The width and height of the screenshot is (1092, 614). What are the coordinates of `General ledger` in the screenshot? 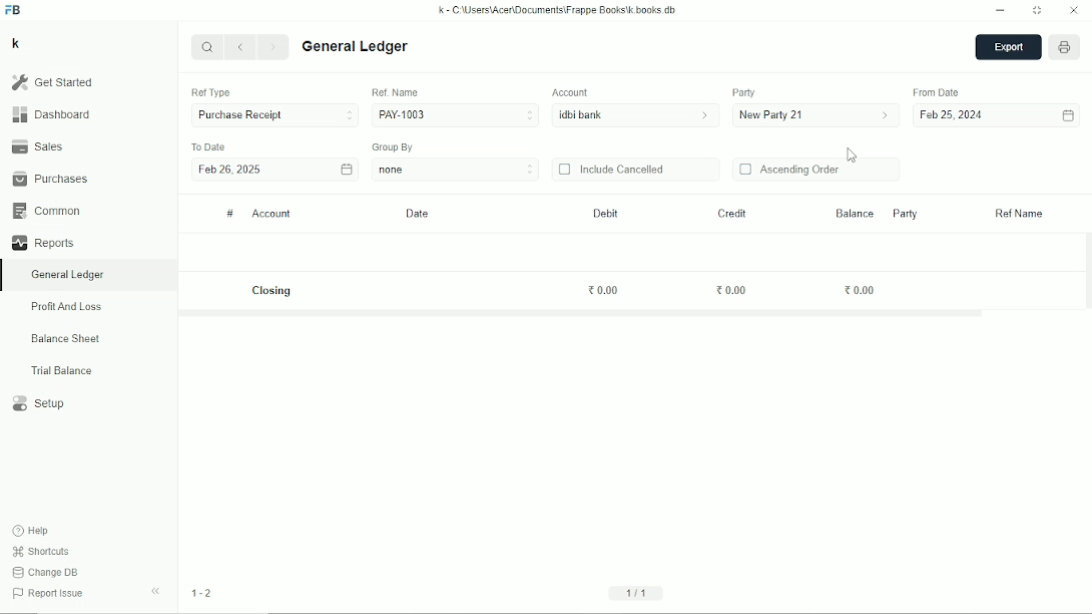 It's located at (68, 275).